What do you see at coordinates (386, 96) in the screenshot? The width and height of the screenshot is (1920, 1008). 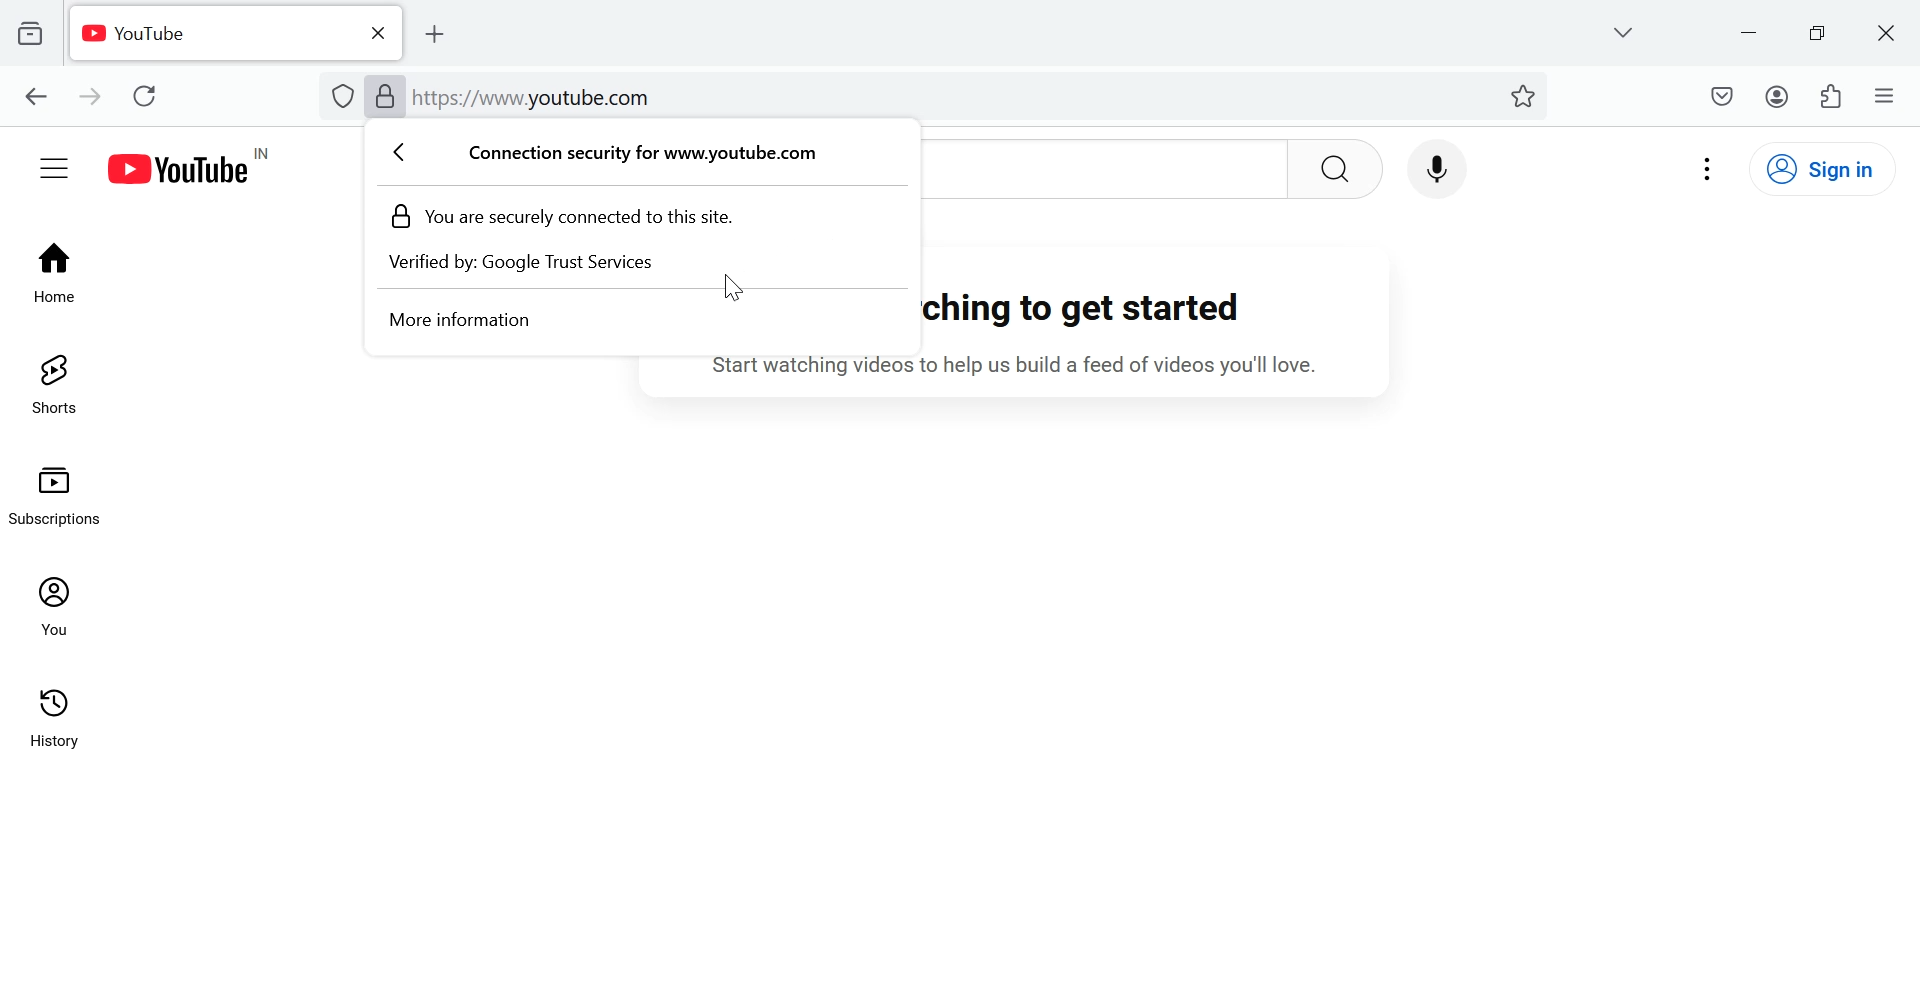 I see `Verified by: Google Trust Services` at bounding box center [386, 96].